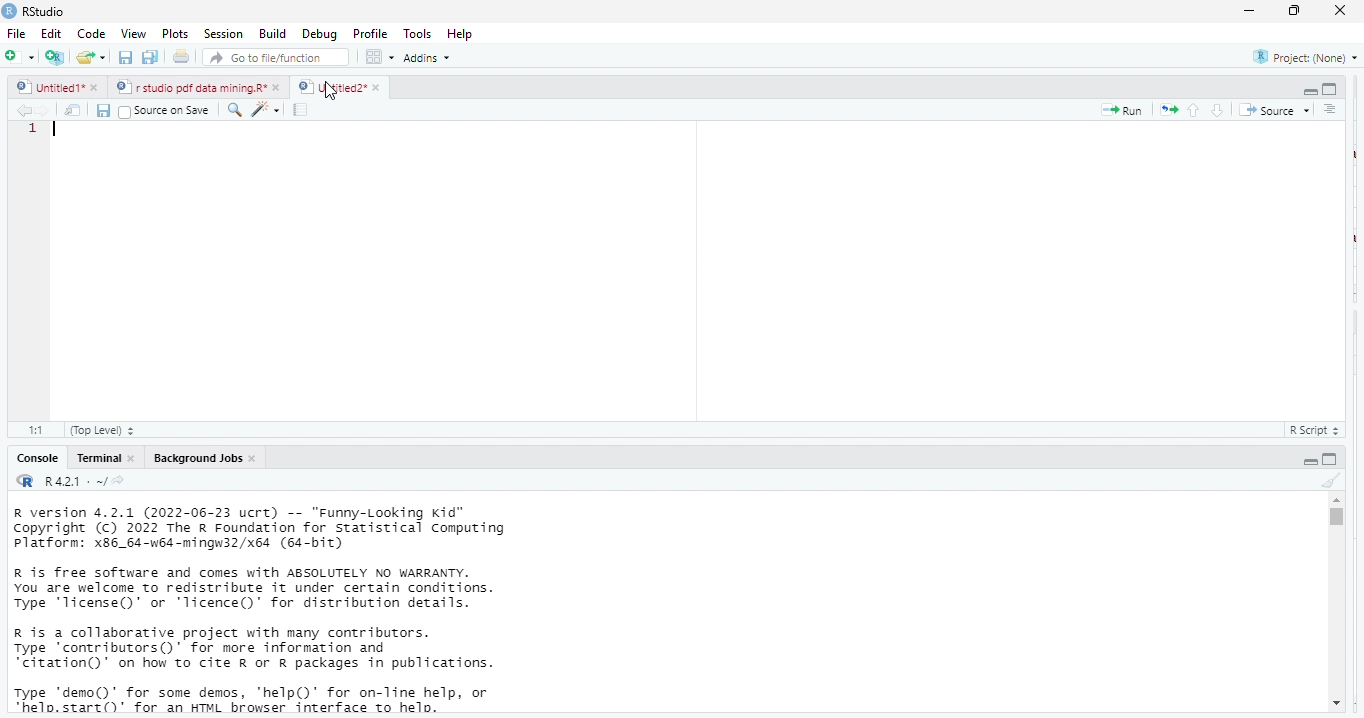  What do you see at coordinates (255, 458) in the screenshot?
I see `close` at bounding box center [255, 458].